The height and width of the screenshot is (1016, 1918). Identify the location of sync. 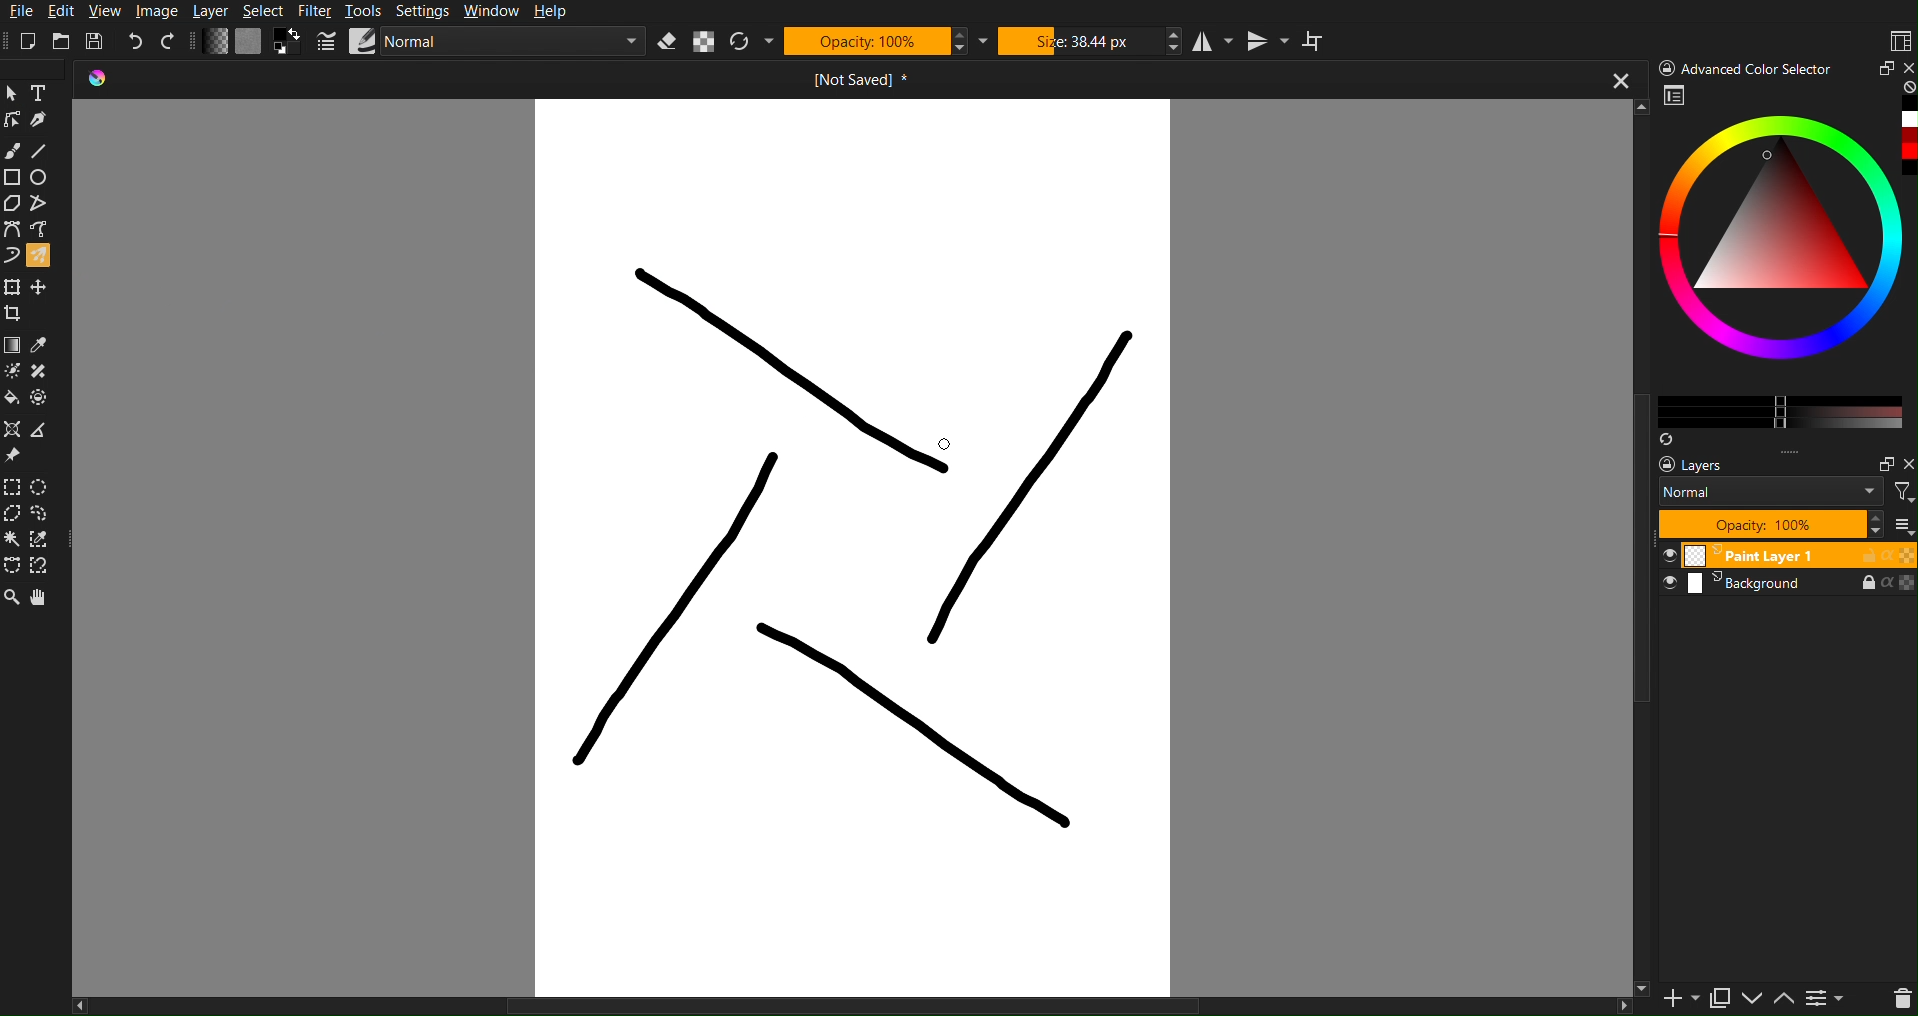
(1666, 435).